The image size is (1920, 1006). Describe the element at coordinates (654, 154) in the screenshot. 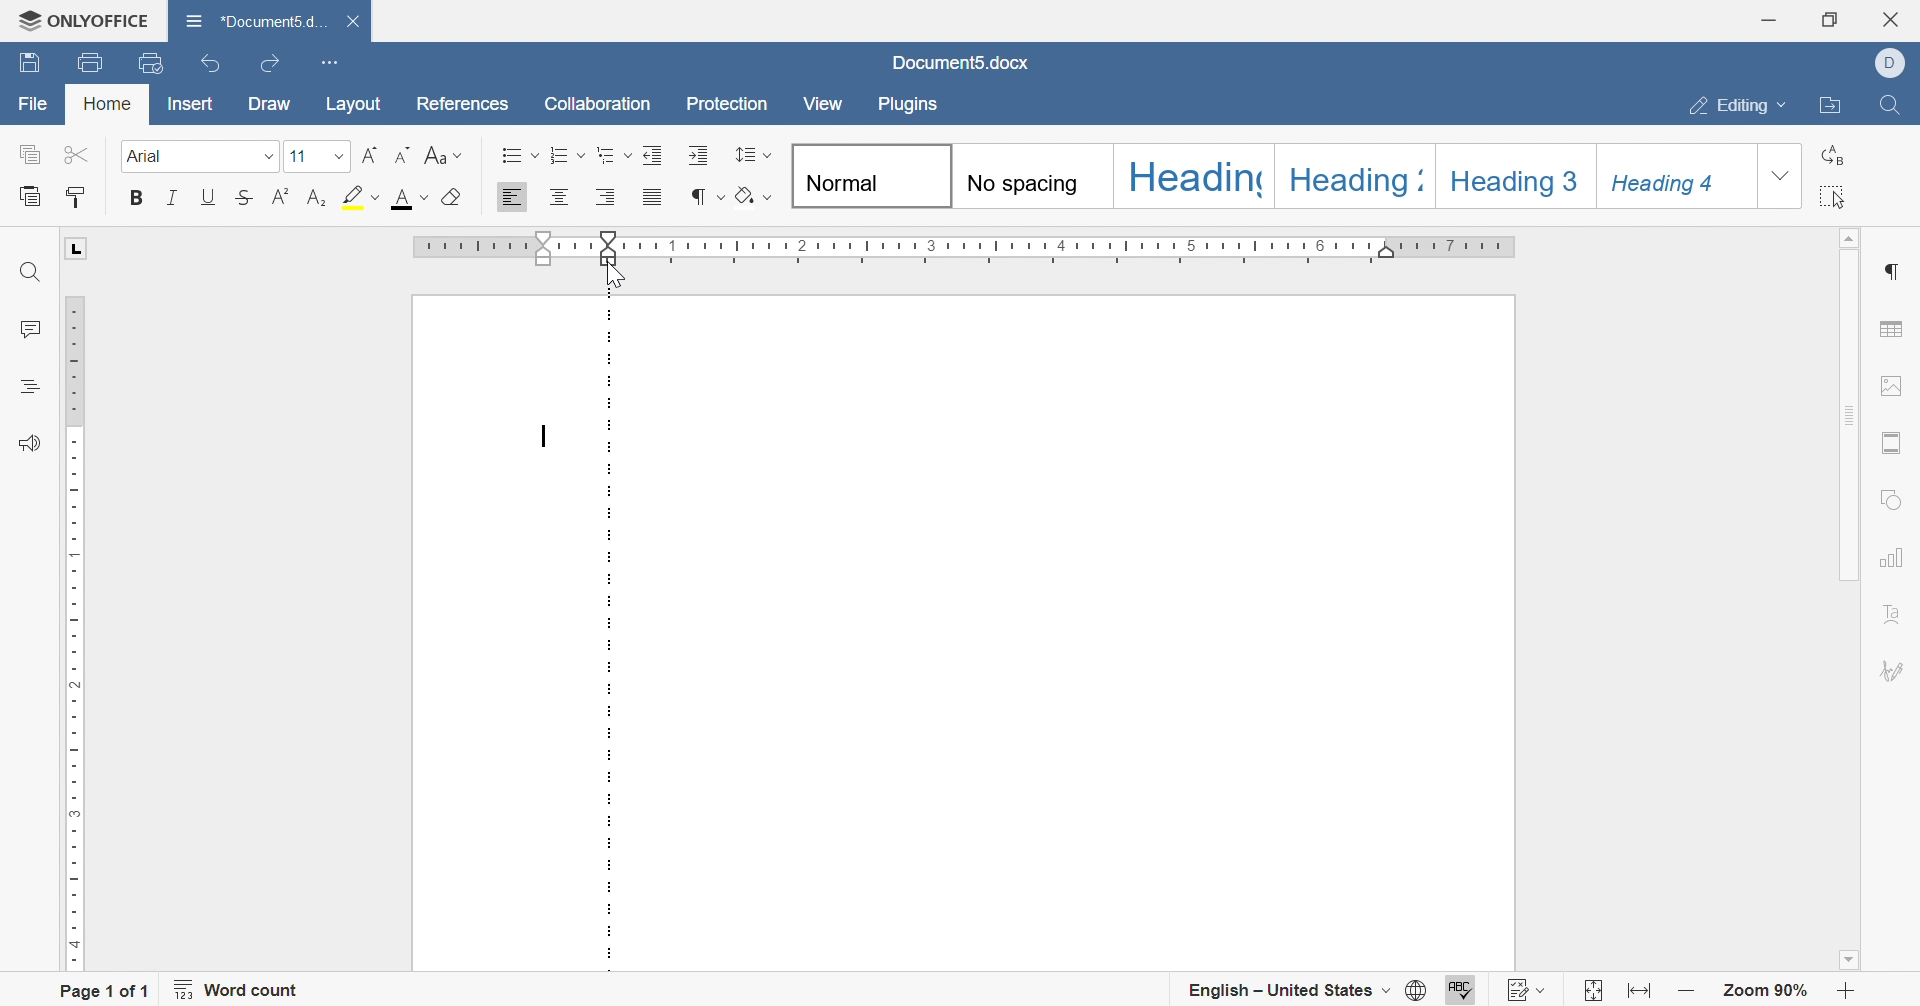

I see `decrease indent` at that location.